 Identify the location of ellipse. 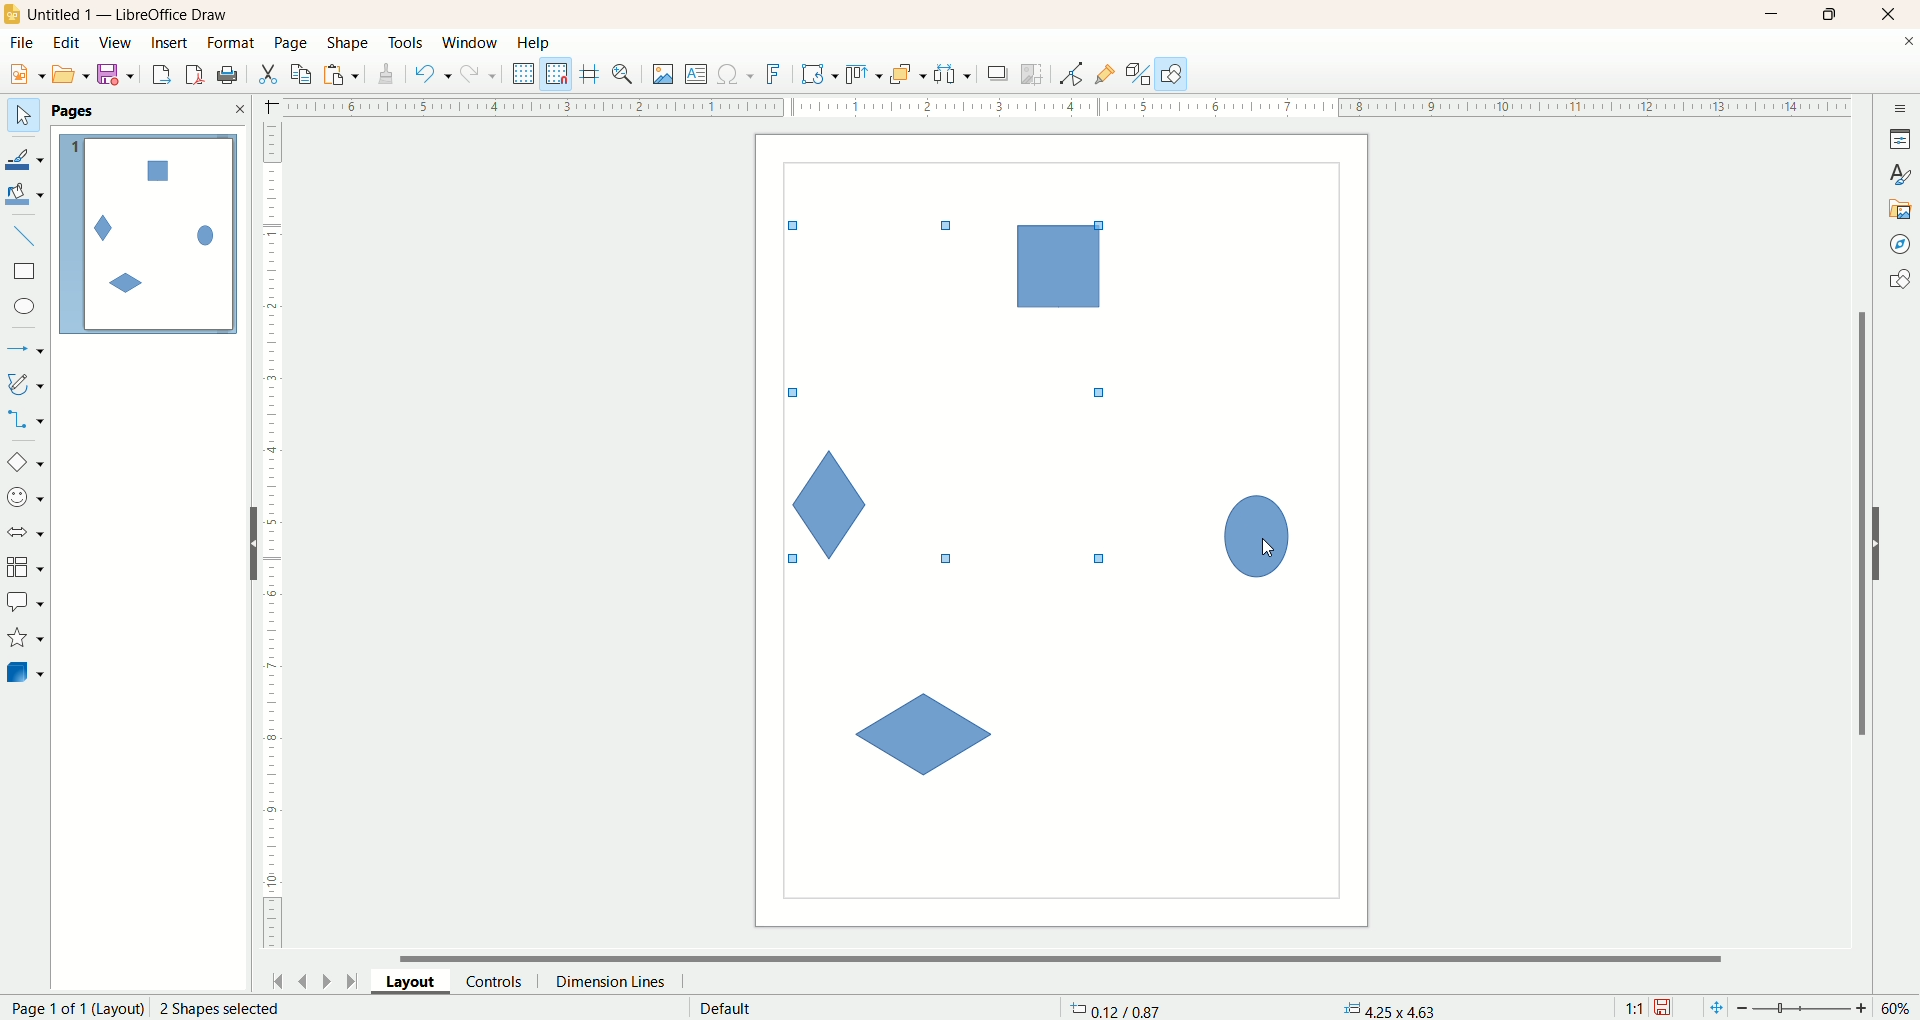
(27, 309).